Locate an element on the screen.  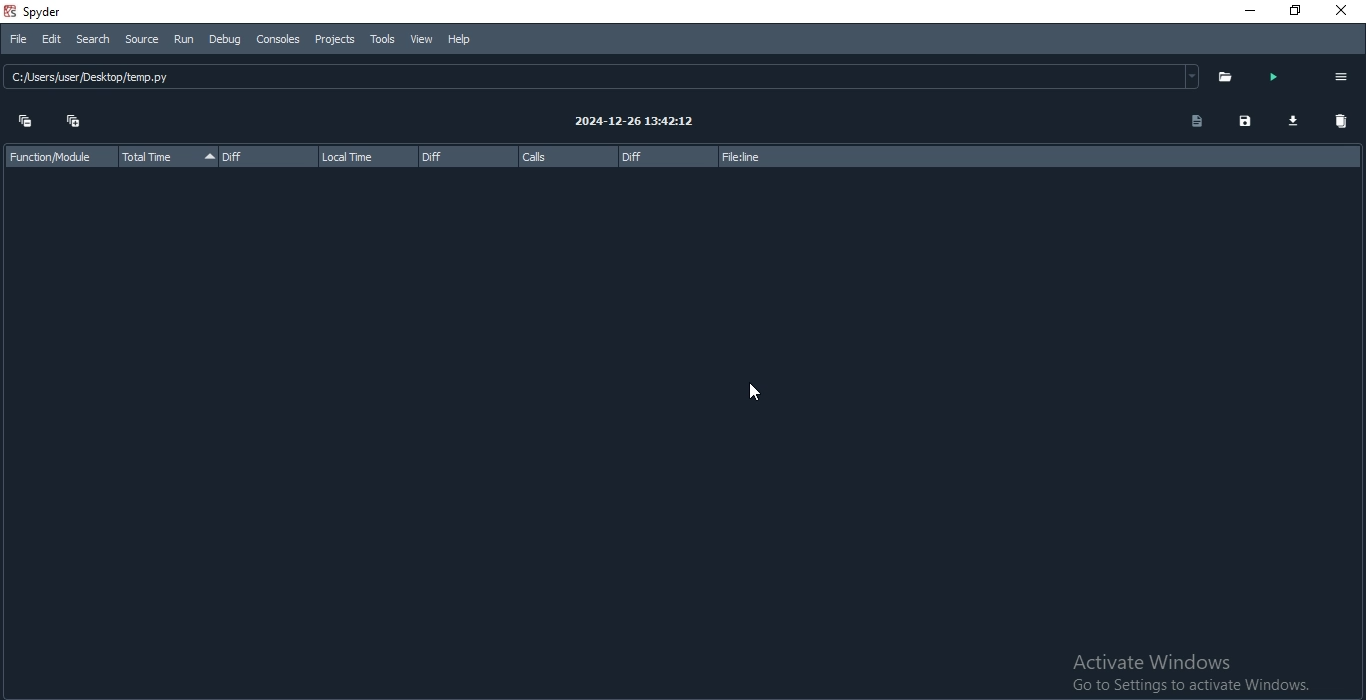
total time is located at coordinates (166, 158).